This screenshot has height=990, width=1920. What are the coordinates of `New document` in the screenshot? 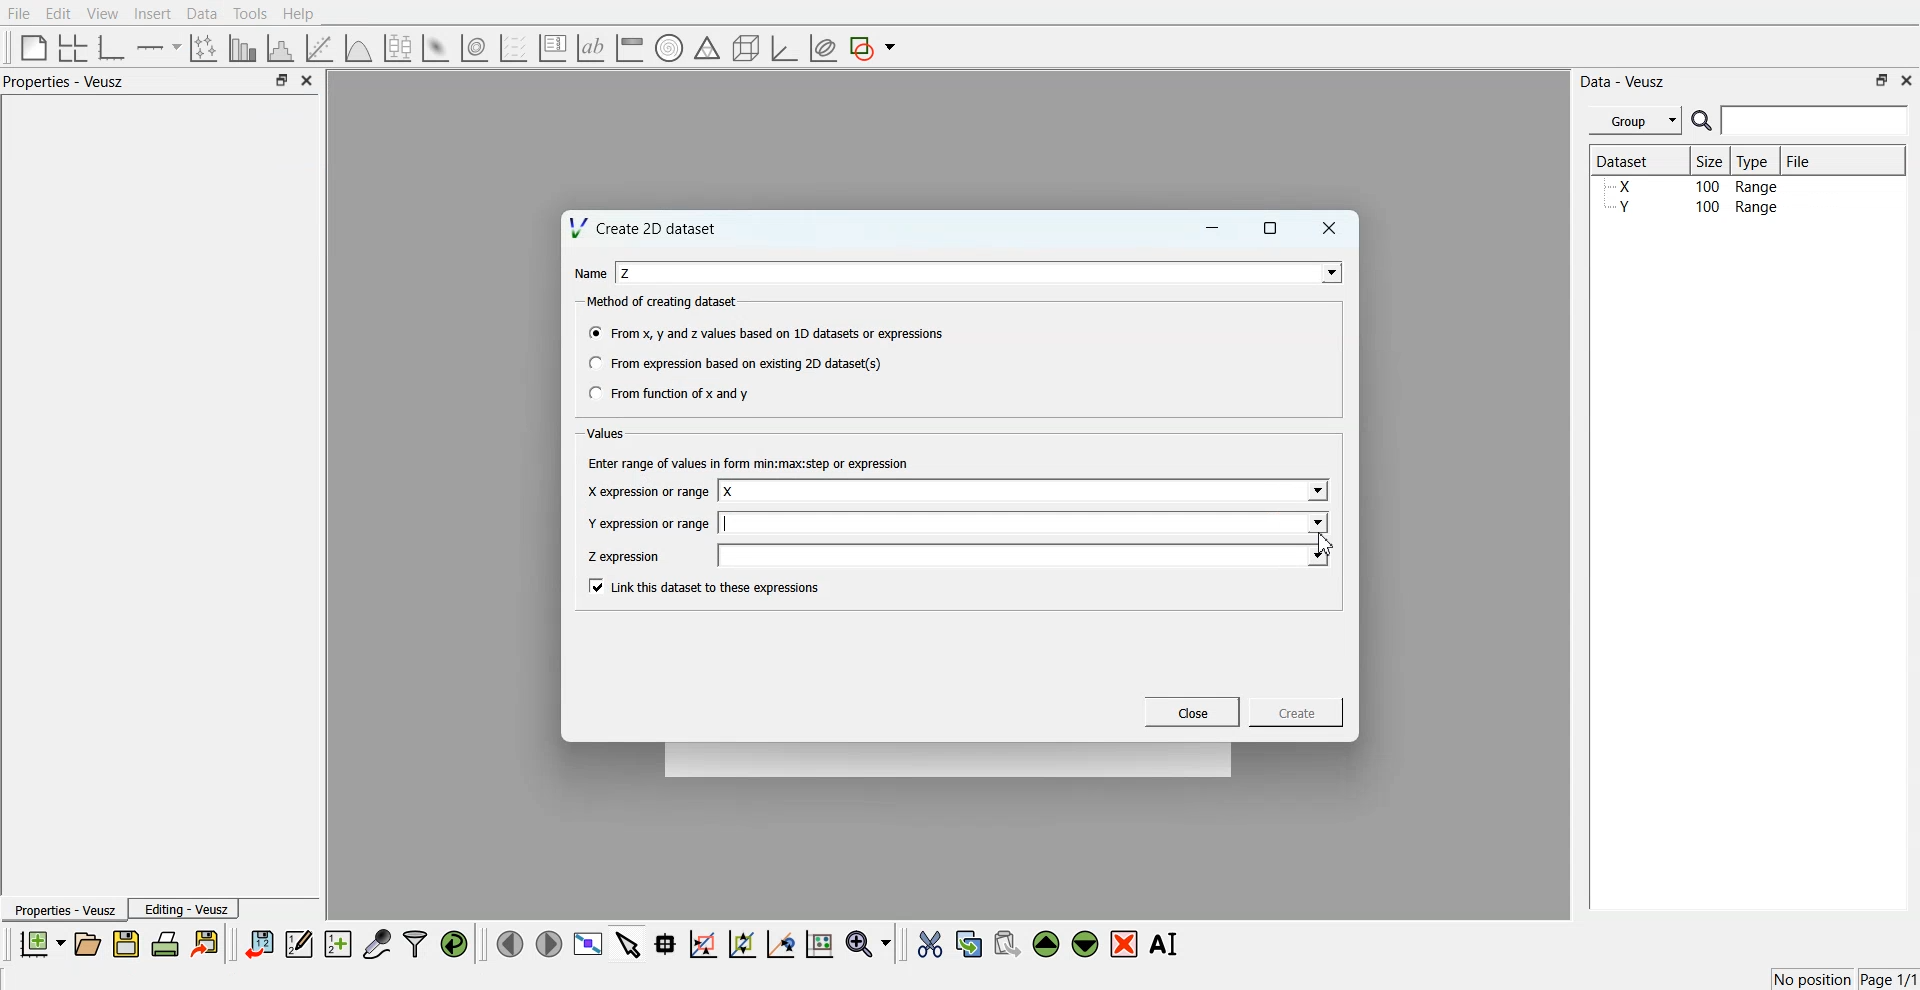 It's located at (41, 943).